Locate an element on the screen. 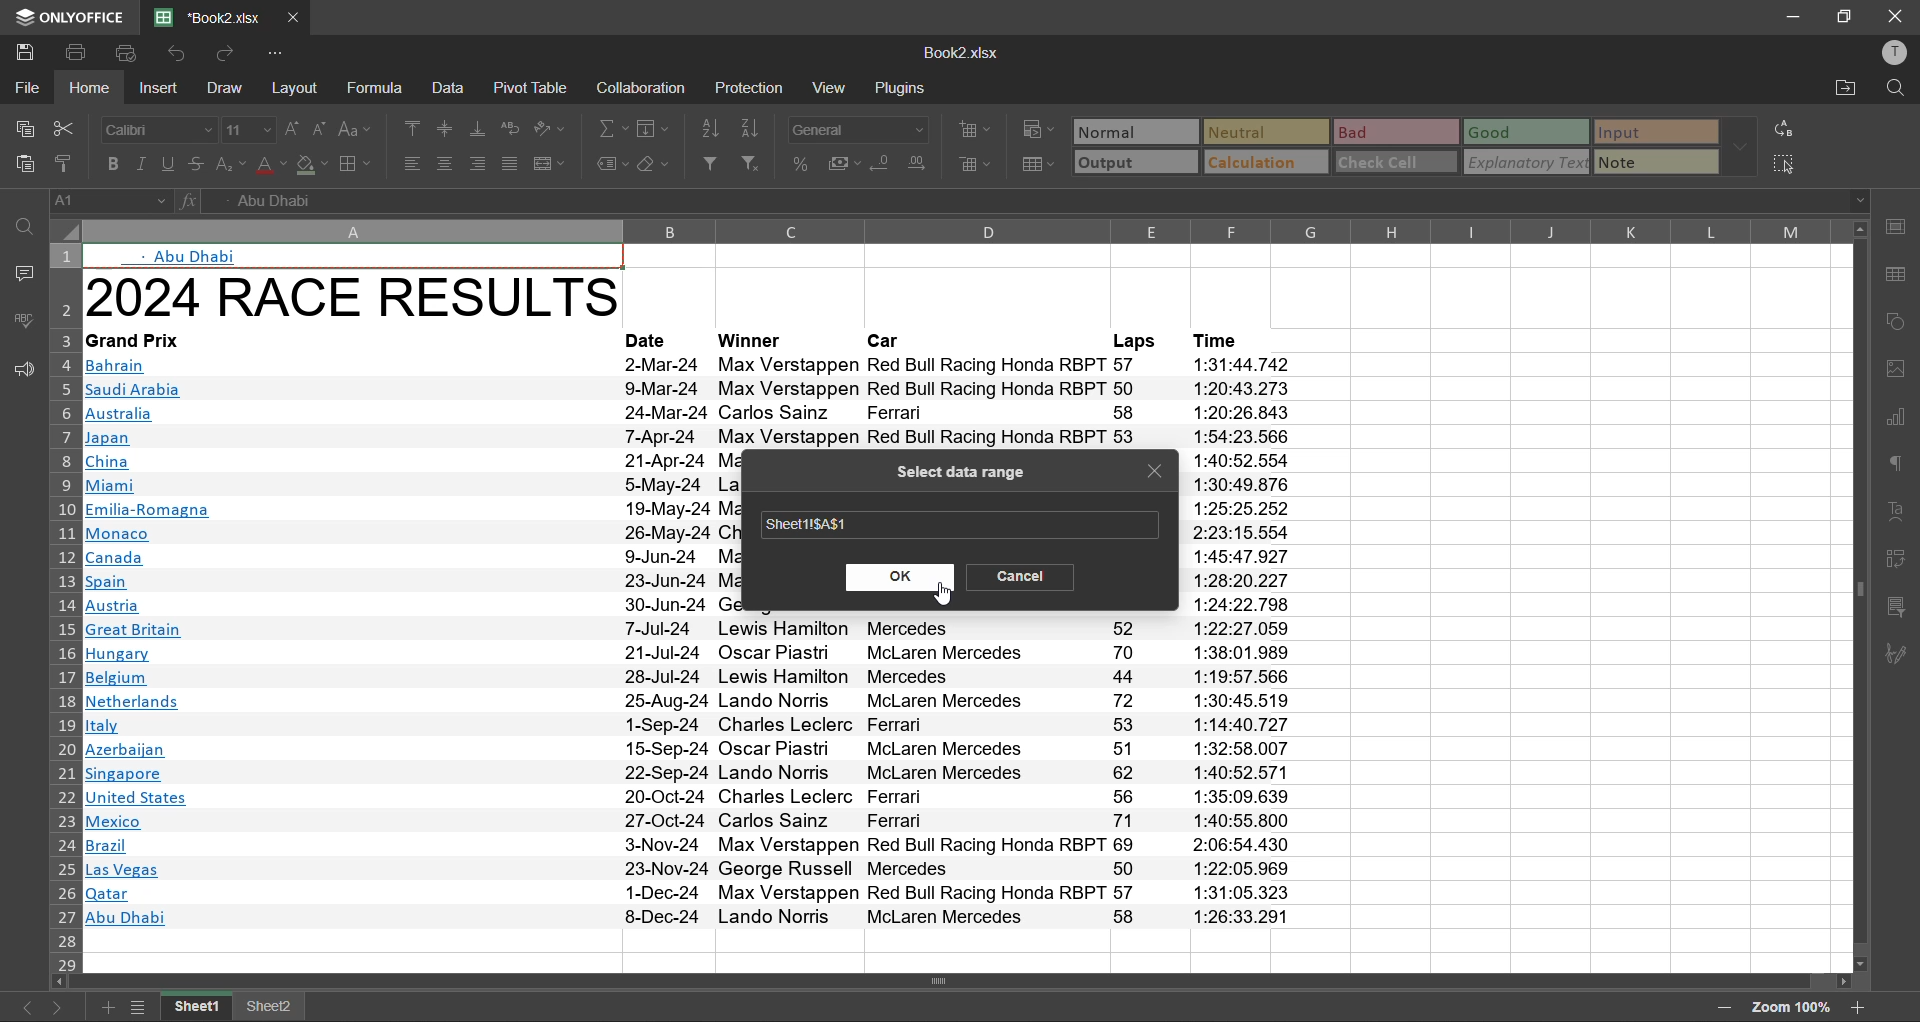  find is located at coordinates (30, 231).